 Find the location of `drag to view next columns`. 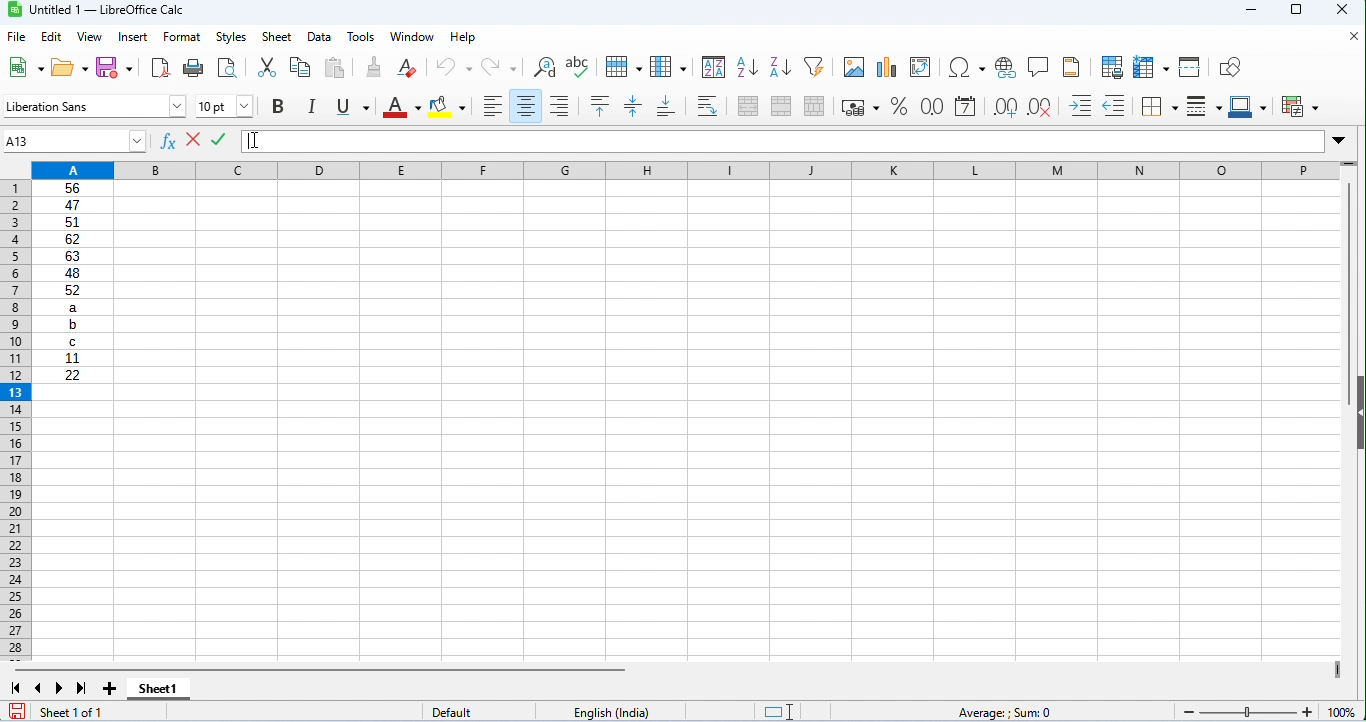

drag to view next columns is located at coordinates (1339, 670).